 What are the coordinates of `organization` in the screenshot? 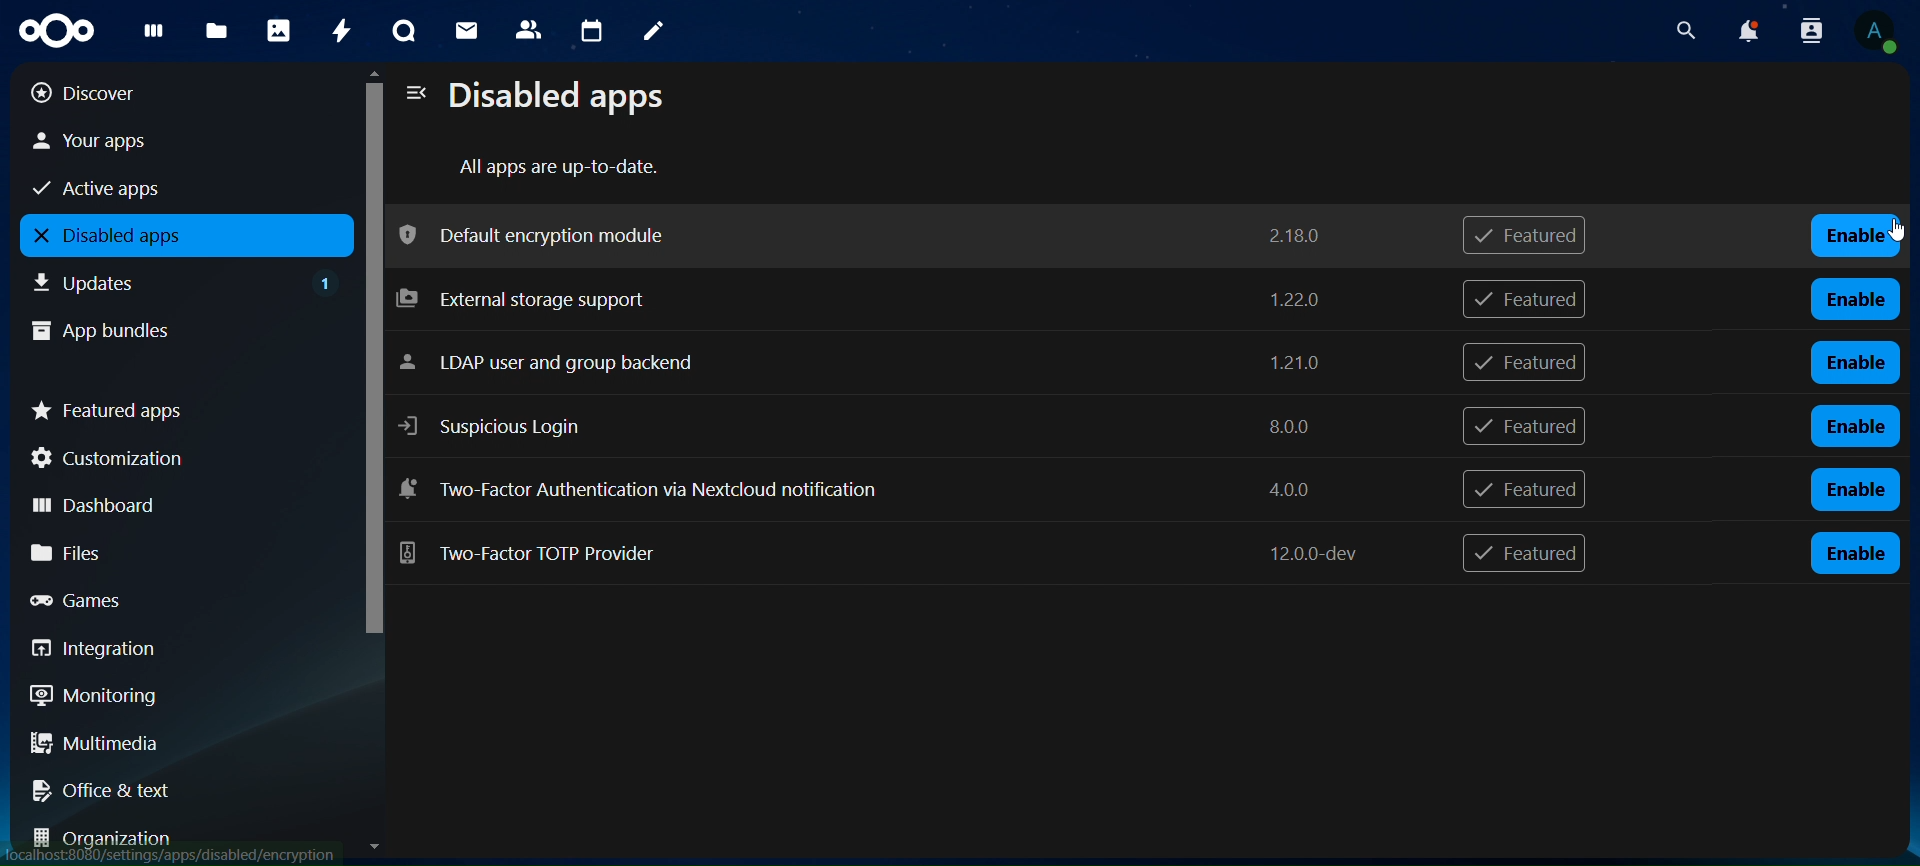 It's located at (180, 838).